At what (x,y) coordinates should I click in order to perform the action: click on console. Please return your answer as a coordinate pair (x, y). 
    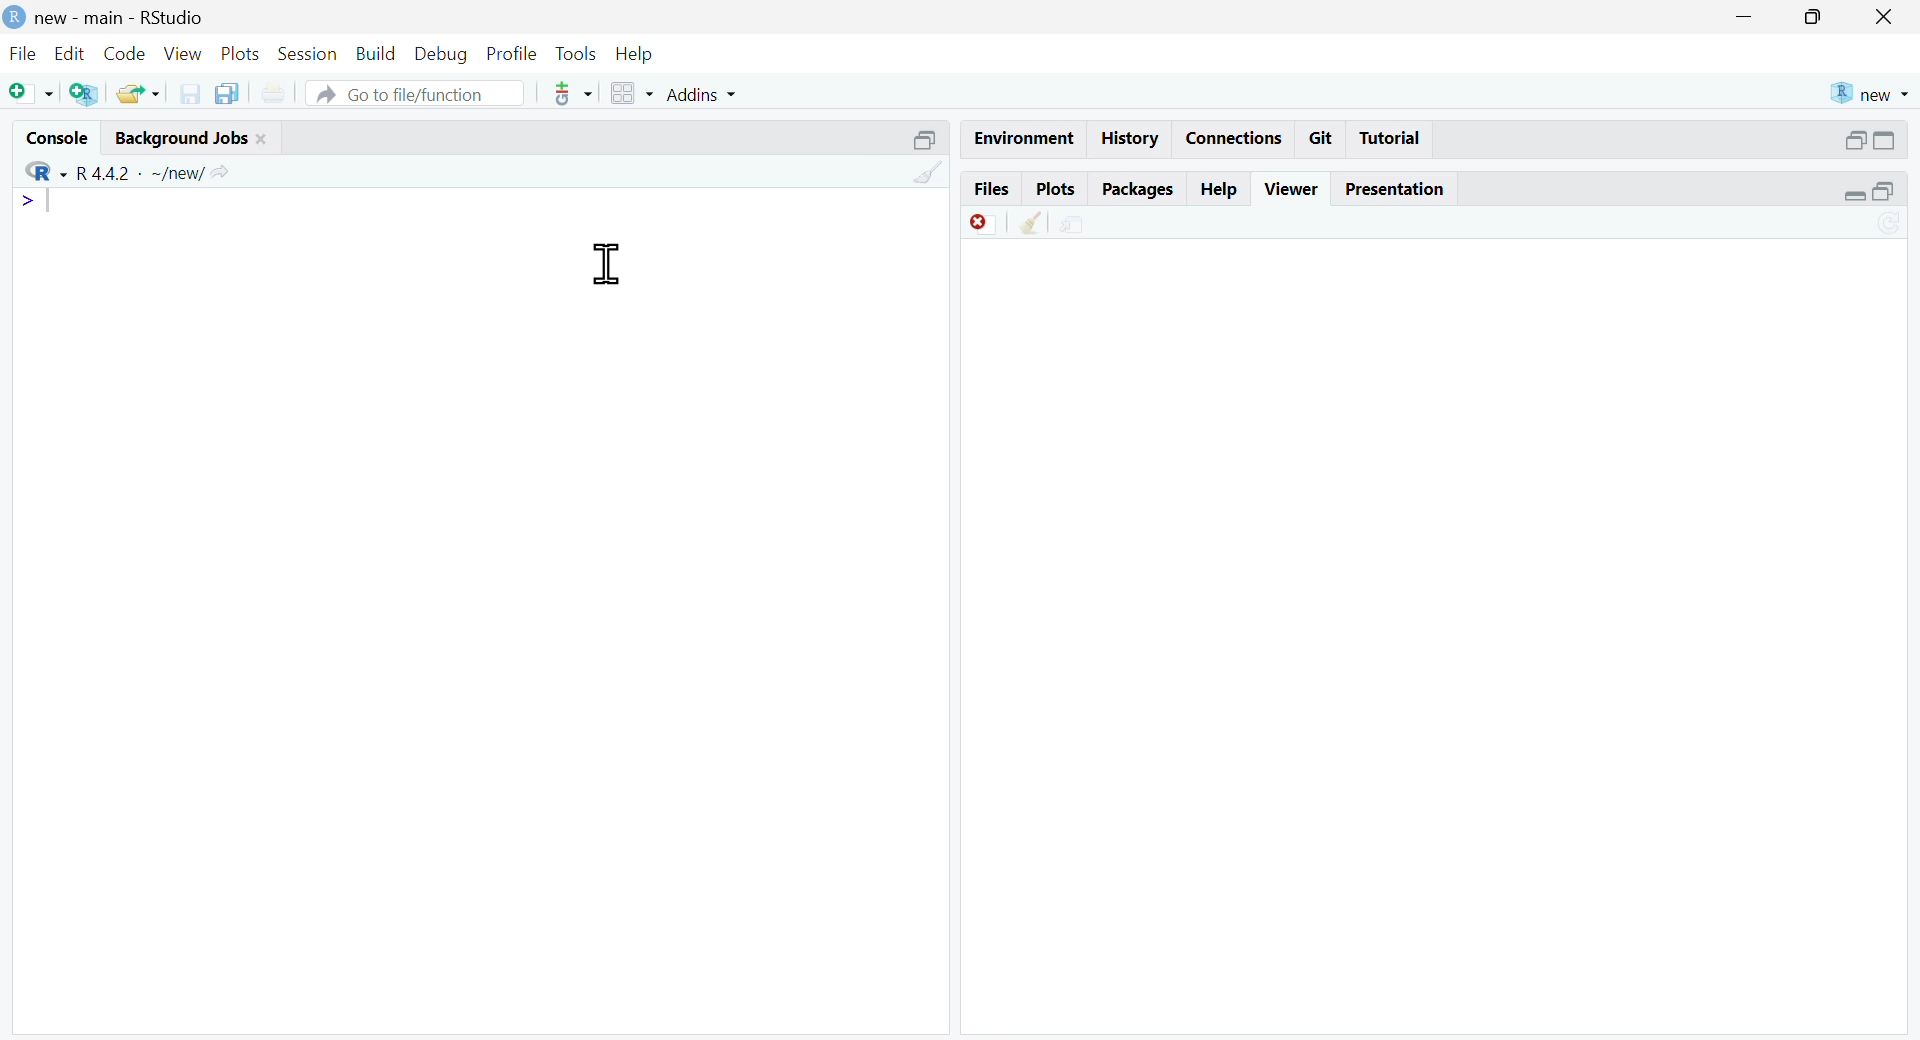
    Looking at the image, I should click on (59, 139).